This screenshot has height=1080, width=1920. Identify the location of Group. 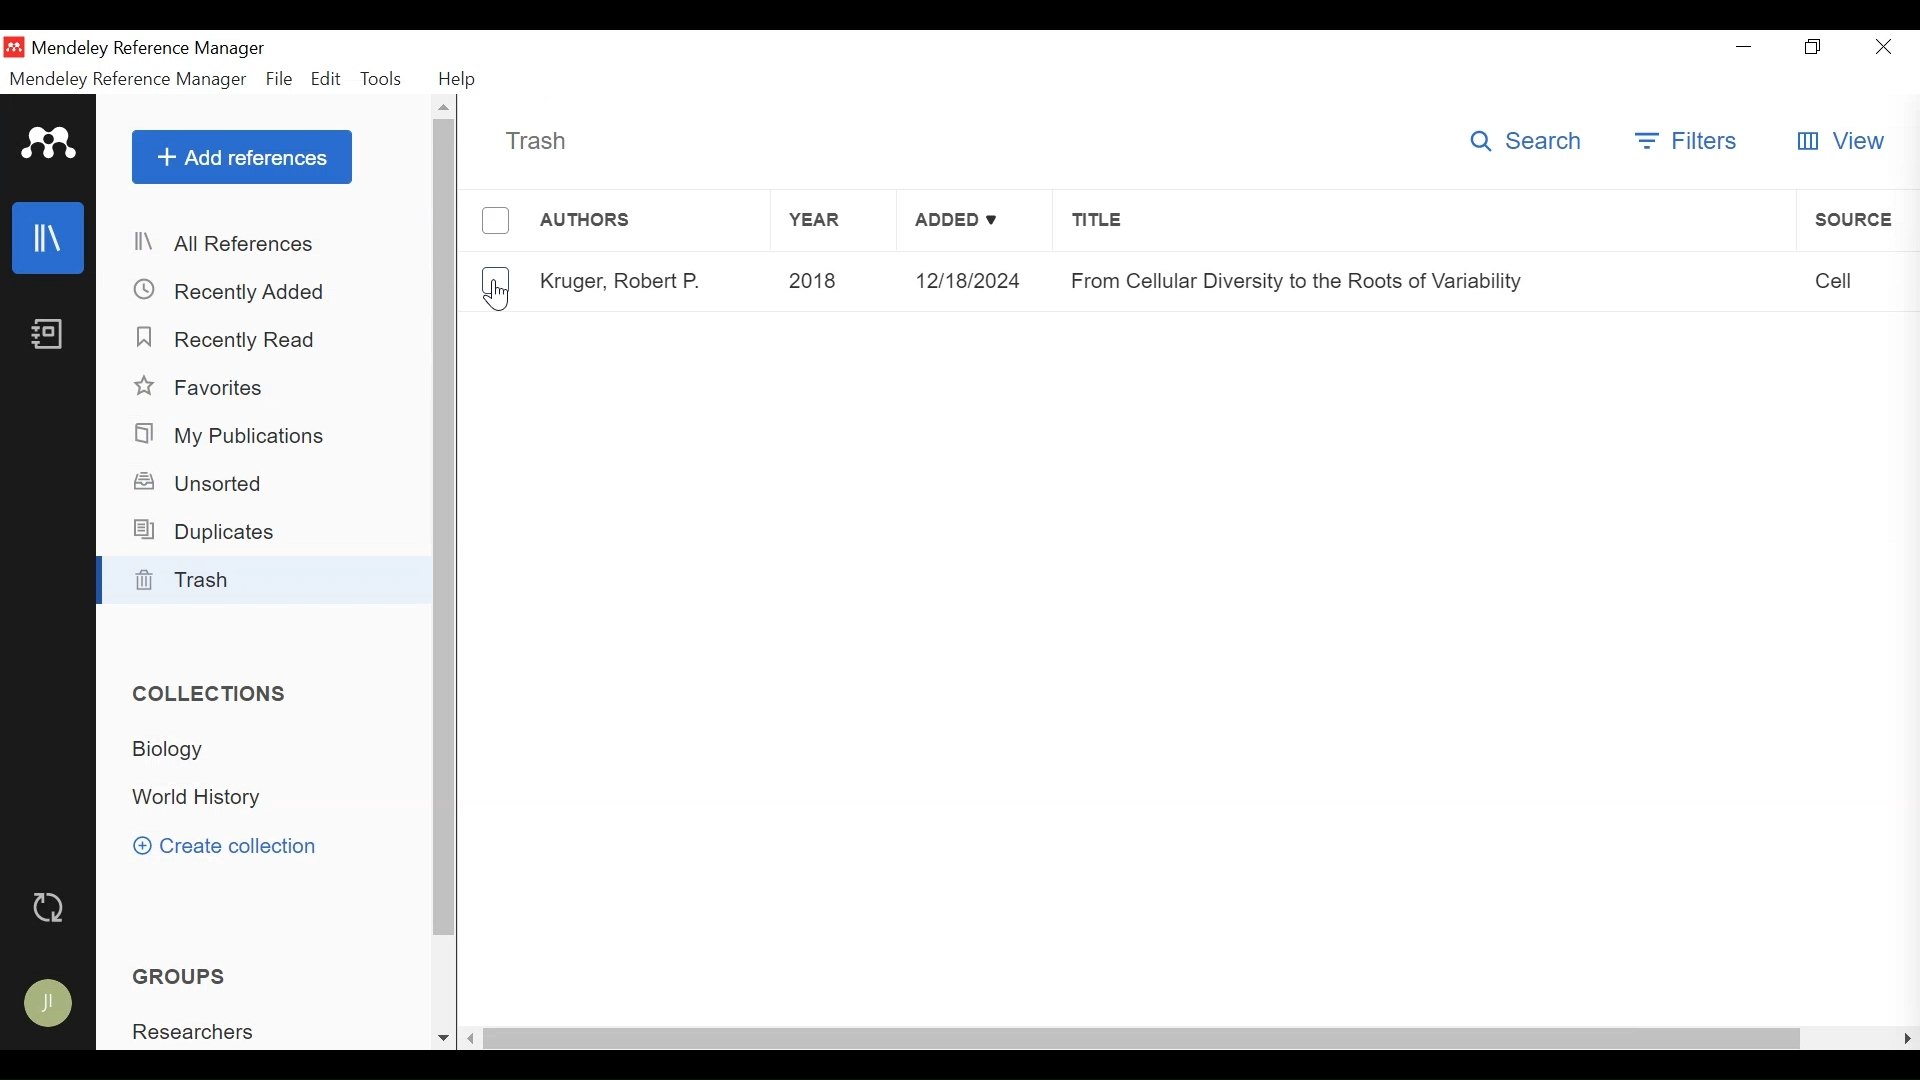
(194, 974).